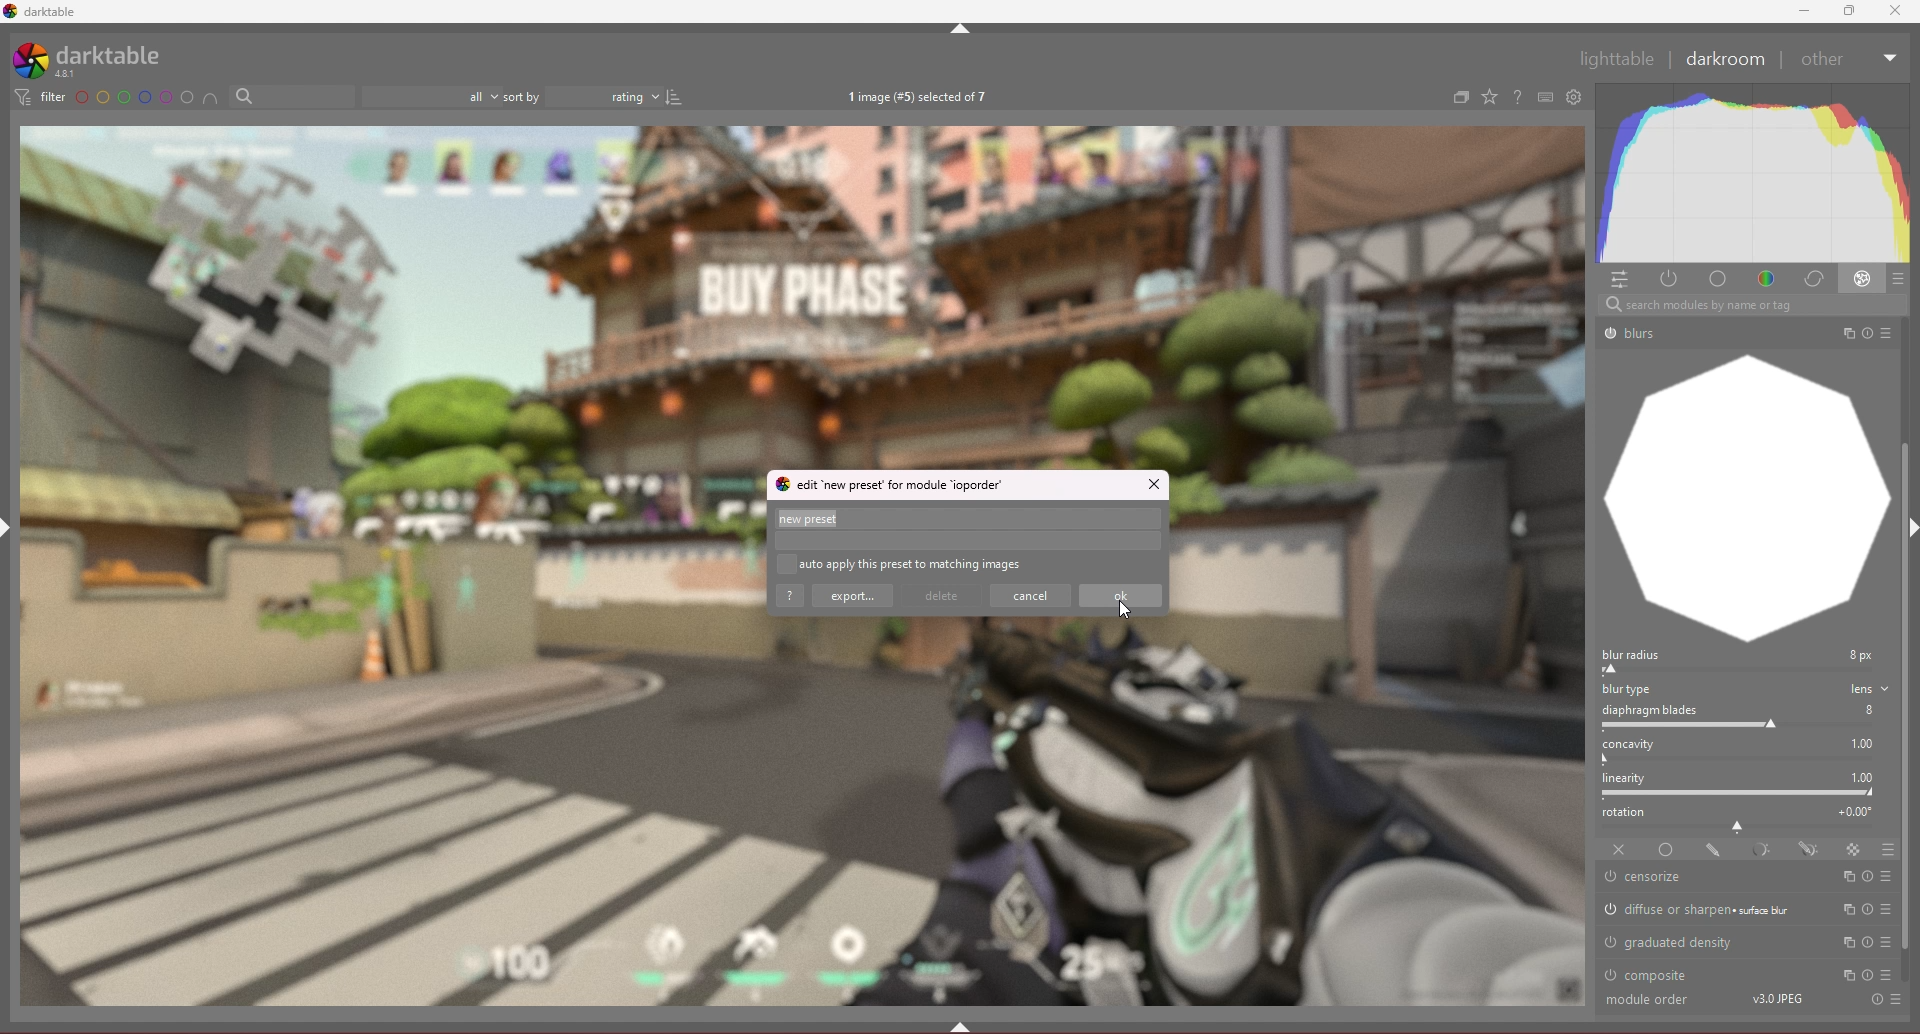 The image size is (1920, 1034). Describe the element at coordinates (1743, 661) in the screenshot. I see `blur radius` at that location.